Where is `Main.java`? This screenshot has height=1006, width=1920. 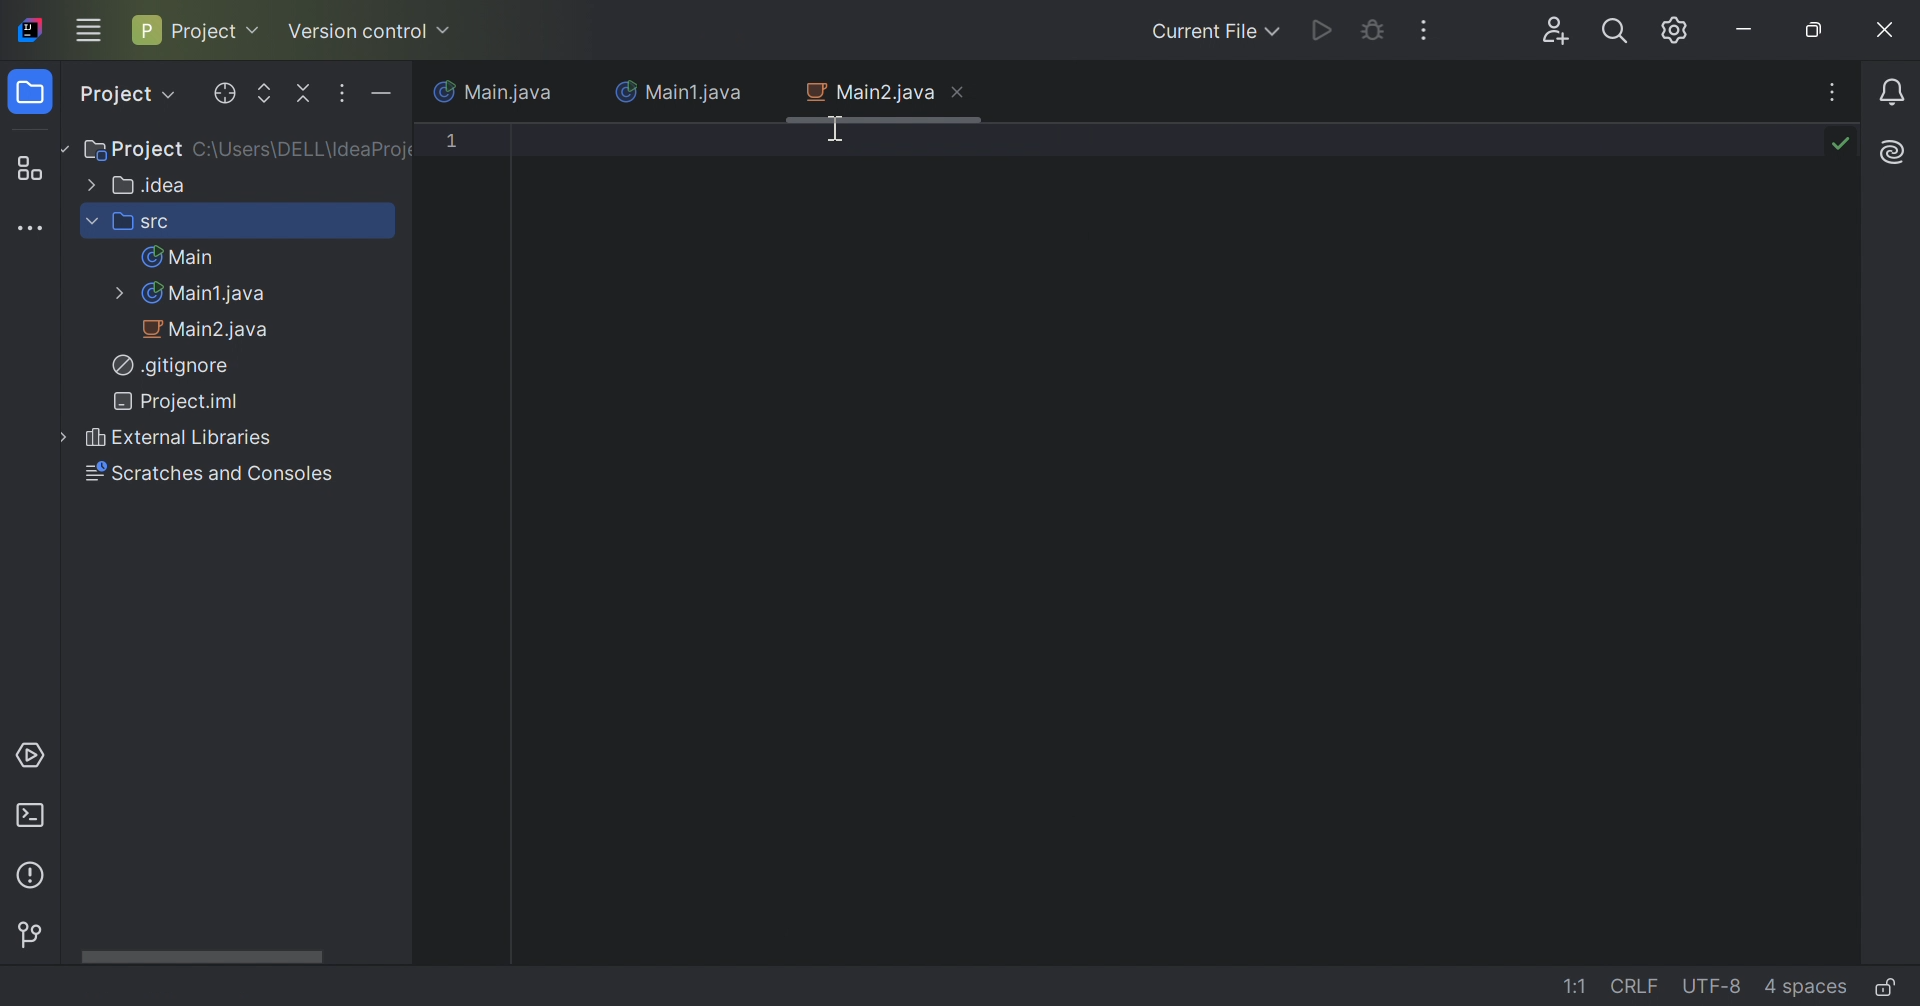
Main.java is located at coordinates (491, 91).